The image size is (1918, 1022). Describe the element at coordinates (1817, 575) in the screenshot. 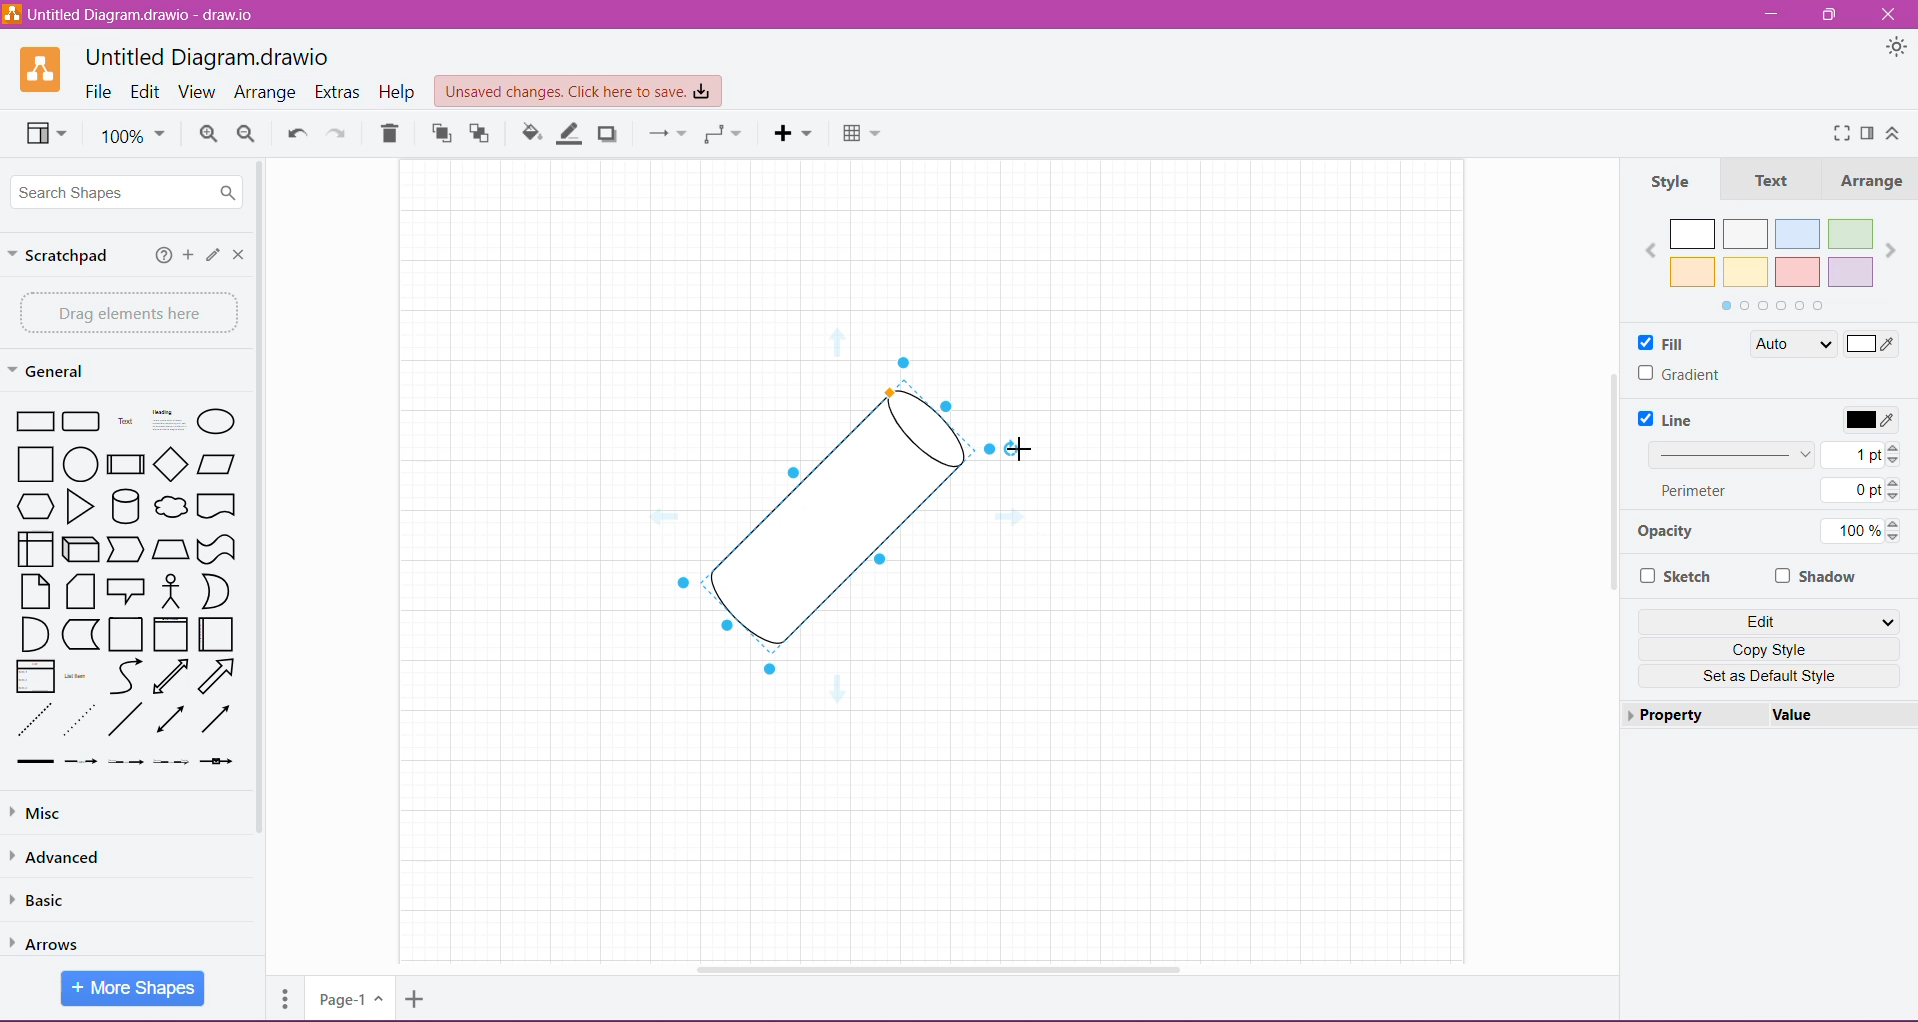

I see `Shadow - Click to enable/disable` at that location.